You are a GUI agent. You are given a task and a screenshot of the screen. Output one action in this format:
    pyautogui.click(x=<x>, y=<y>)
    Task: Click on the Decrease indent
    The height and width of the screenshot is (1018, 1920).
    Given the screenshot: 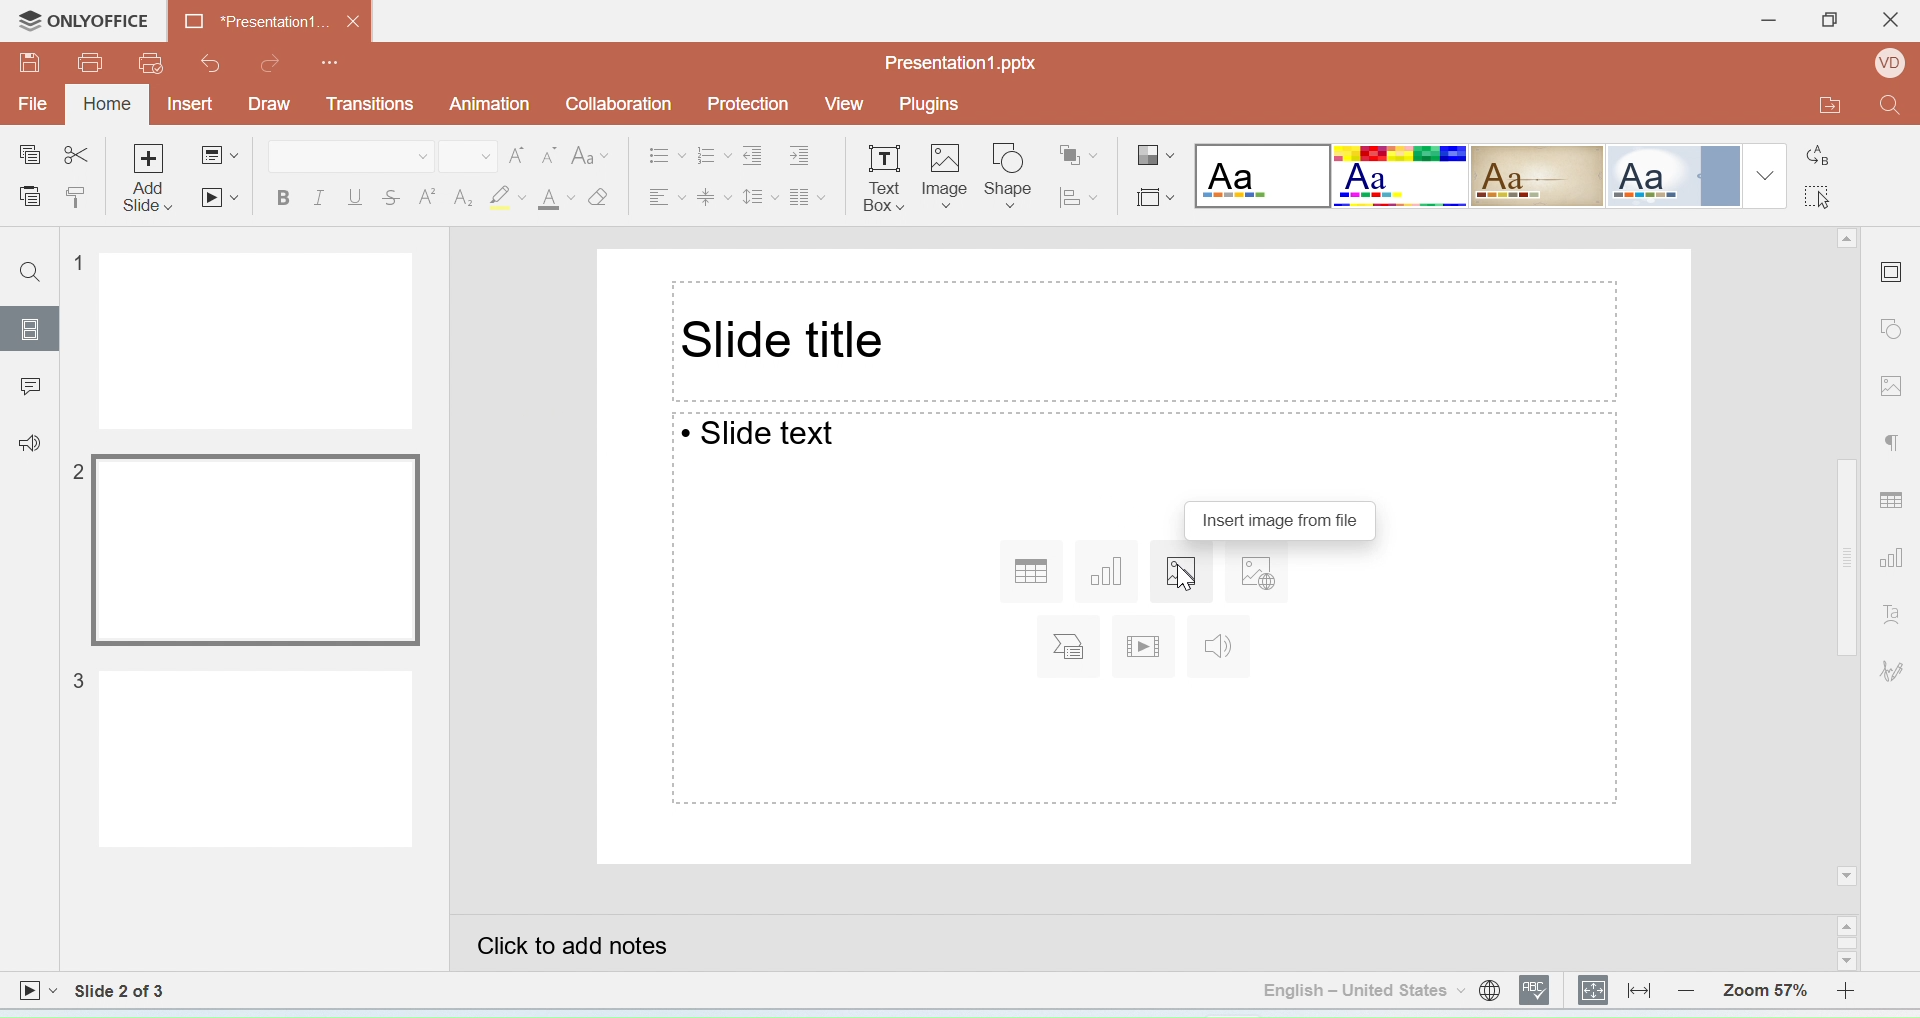 What is the action you would take?
    pyautogui.click(x=757, y=153)
    